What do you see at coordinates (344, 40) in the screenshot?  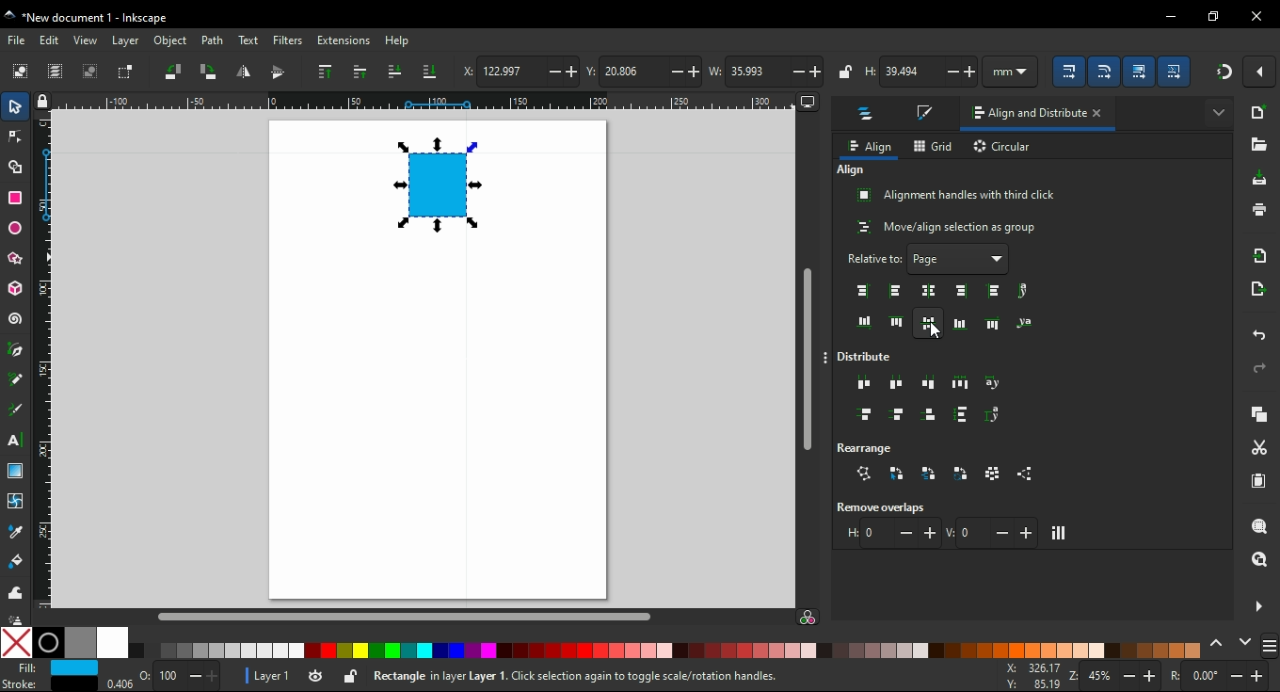 I see `extensions` at bounding box center [344, 40].